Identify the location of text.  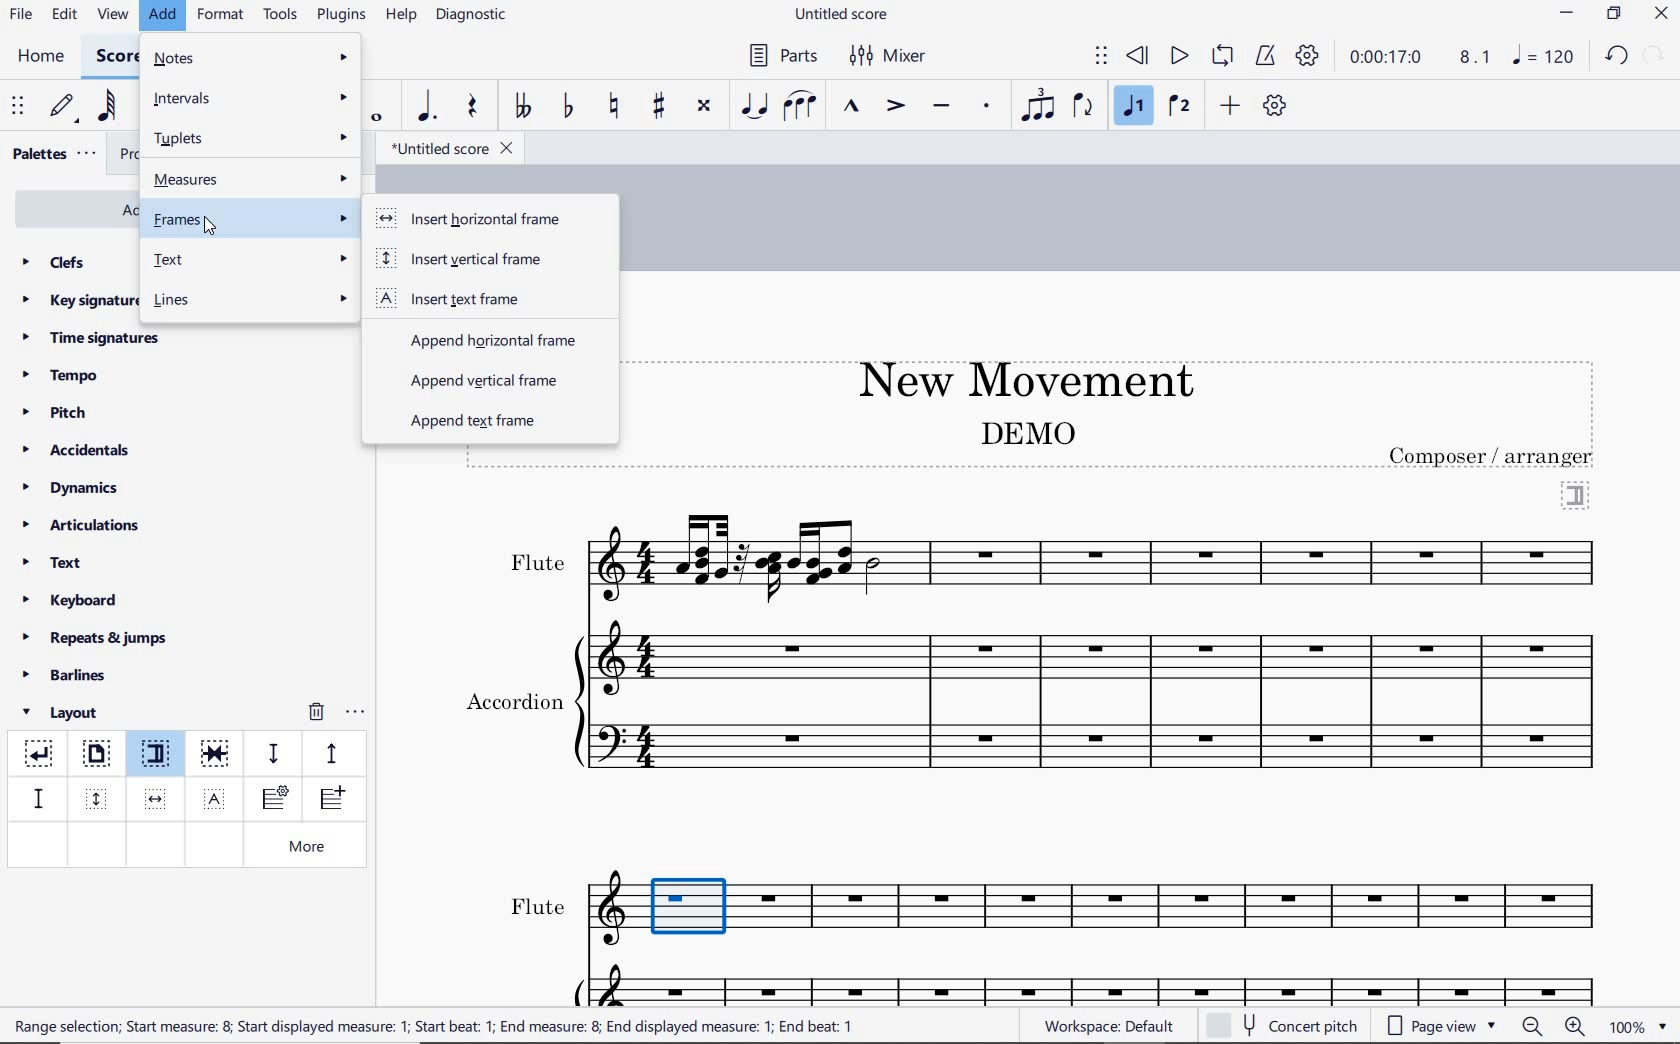
(1026, 432).